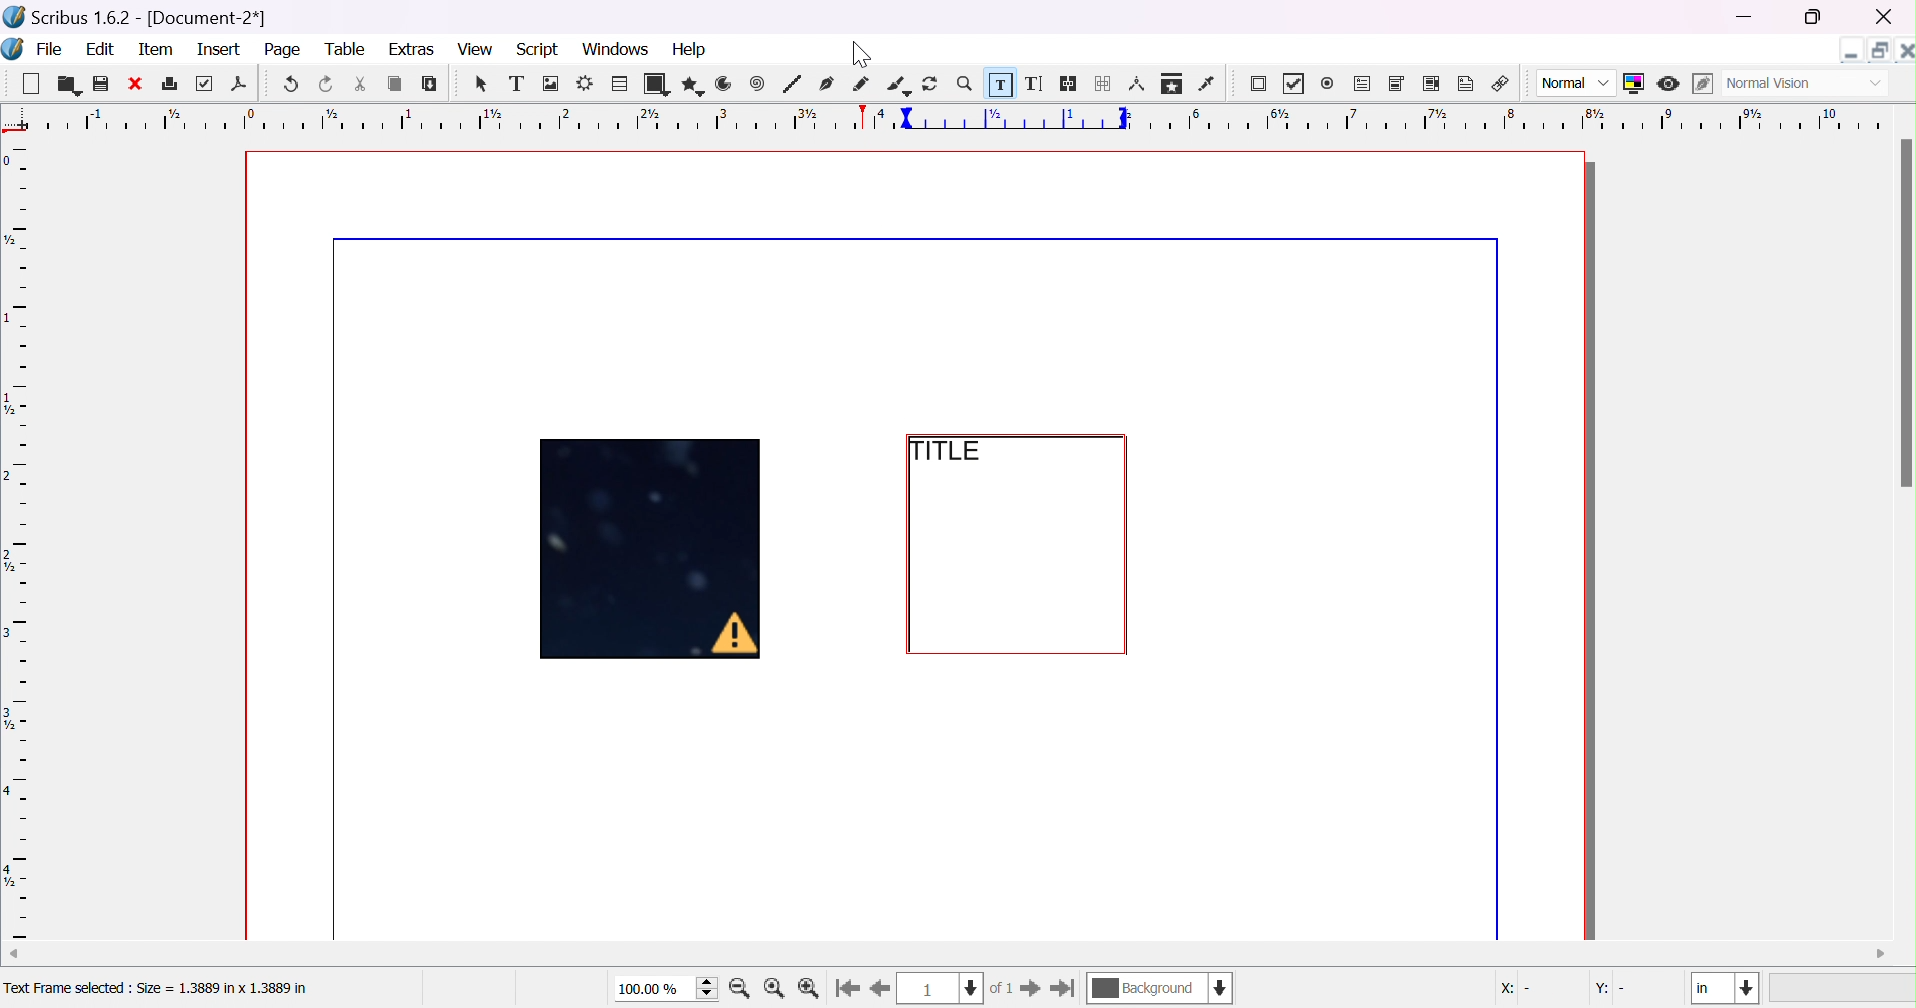 The width and height of the screenshot is (1916, 1008). I want to click on go to last page, so click(1064, 988).